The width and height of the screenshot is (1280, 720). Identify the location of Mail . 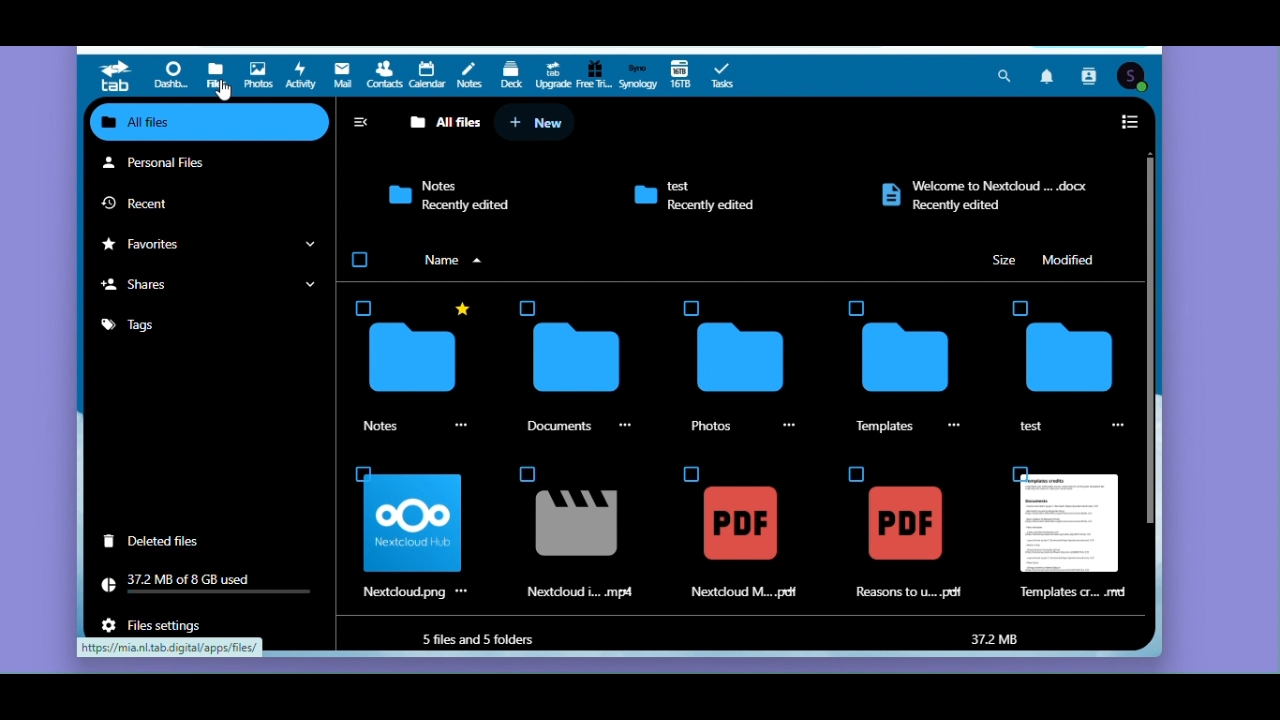
(342, 75).